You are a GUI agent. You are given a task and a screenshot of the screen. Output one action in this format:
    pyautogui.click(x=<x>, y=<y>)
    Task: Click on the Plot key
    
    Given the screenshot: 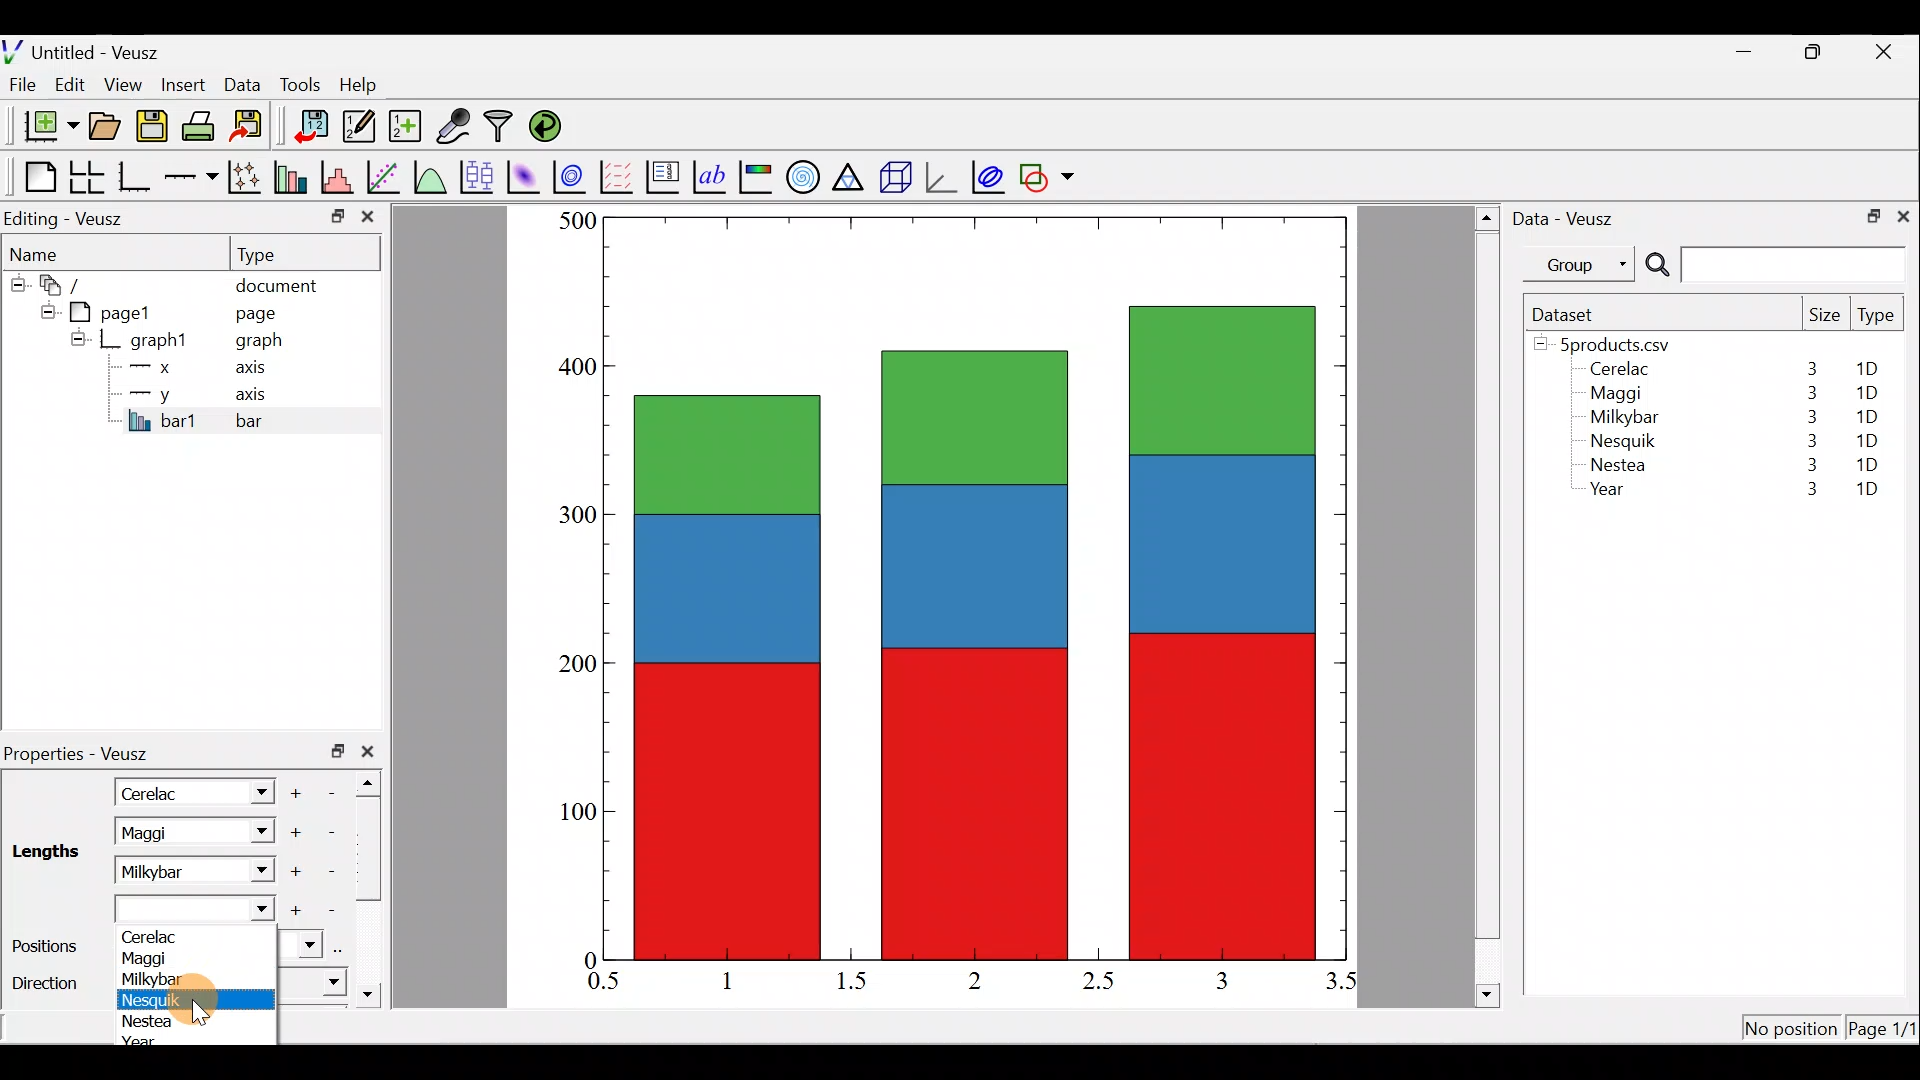 What is the action you would take?
    pyautogui.click(x=665, y=175)
    